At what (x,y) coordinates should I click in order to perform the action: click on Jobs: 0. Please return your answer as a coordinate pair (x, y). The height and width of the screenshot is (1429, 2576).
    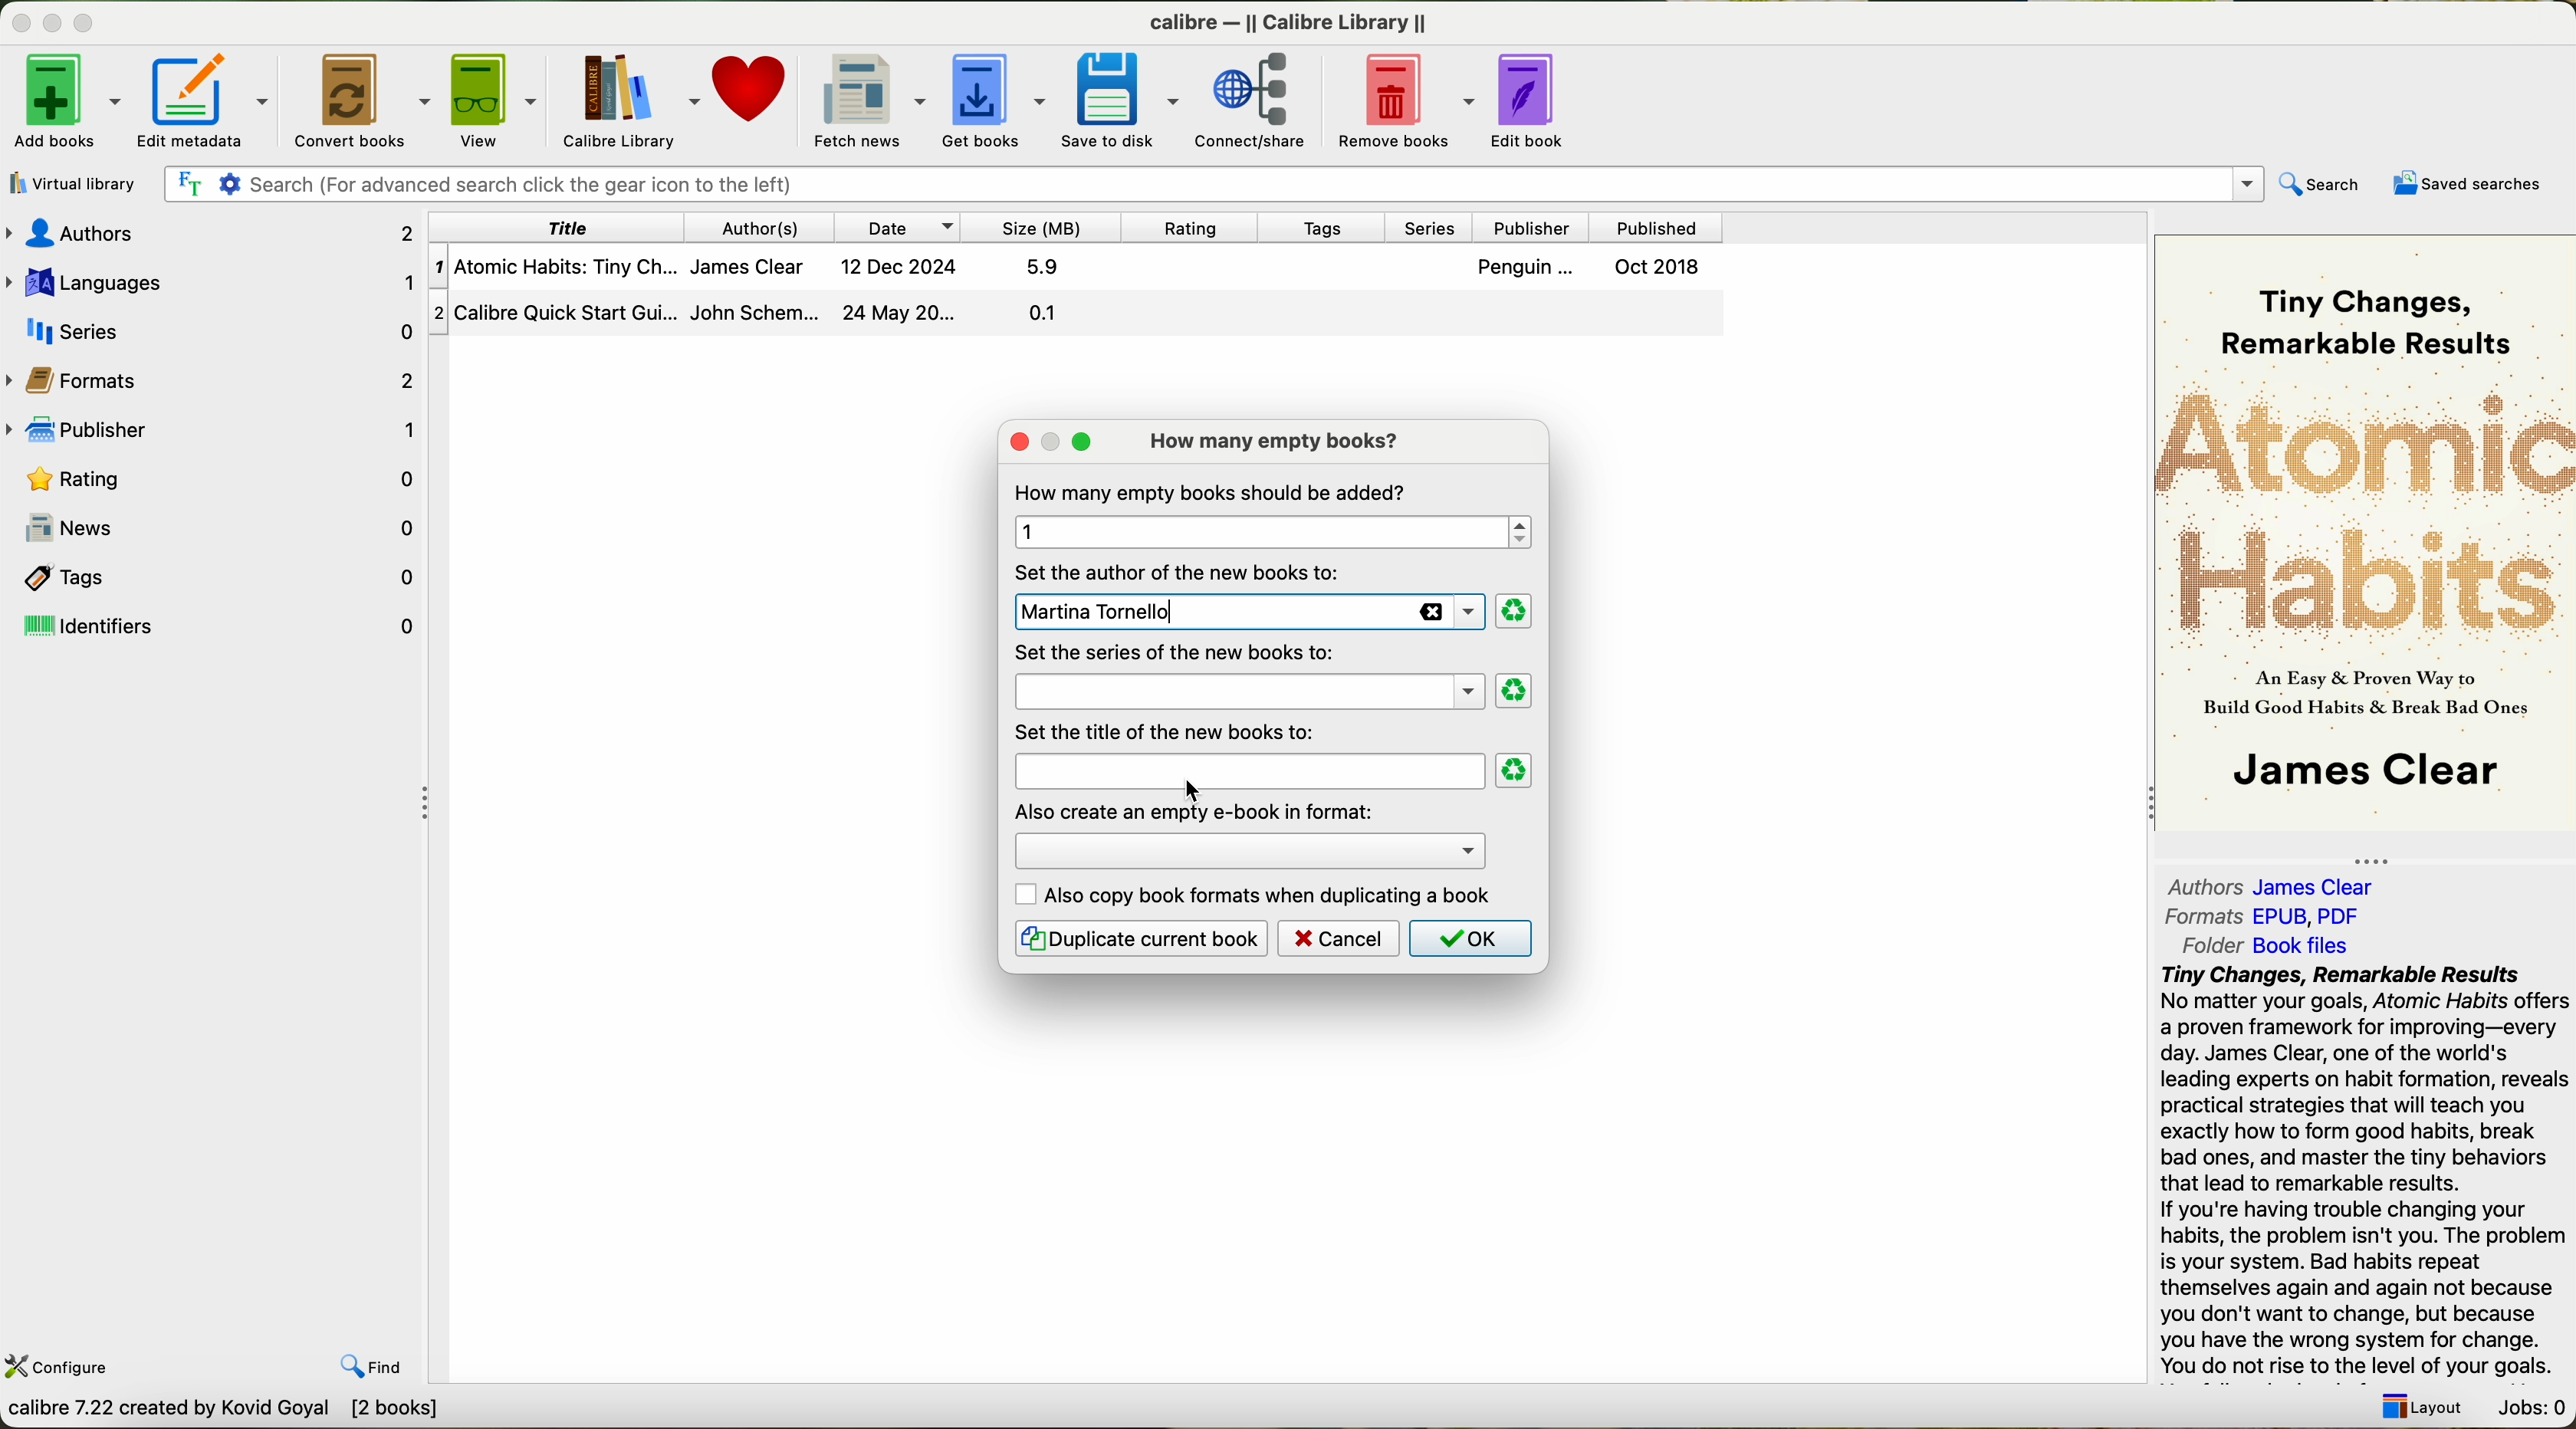
    Looking at the image, I should click on (2528, 1410).